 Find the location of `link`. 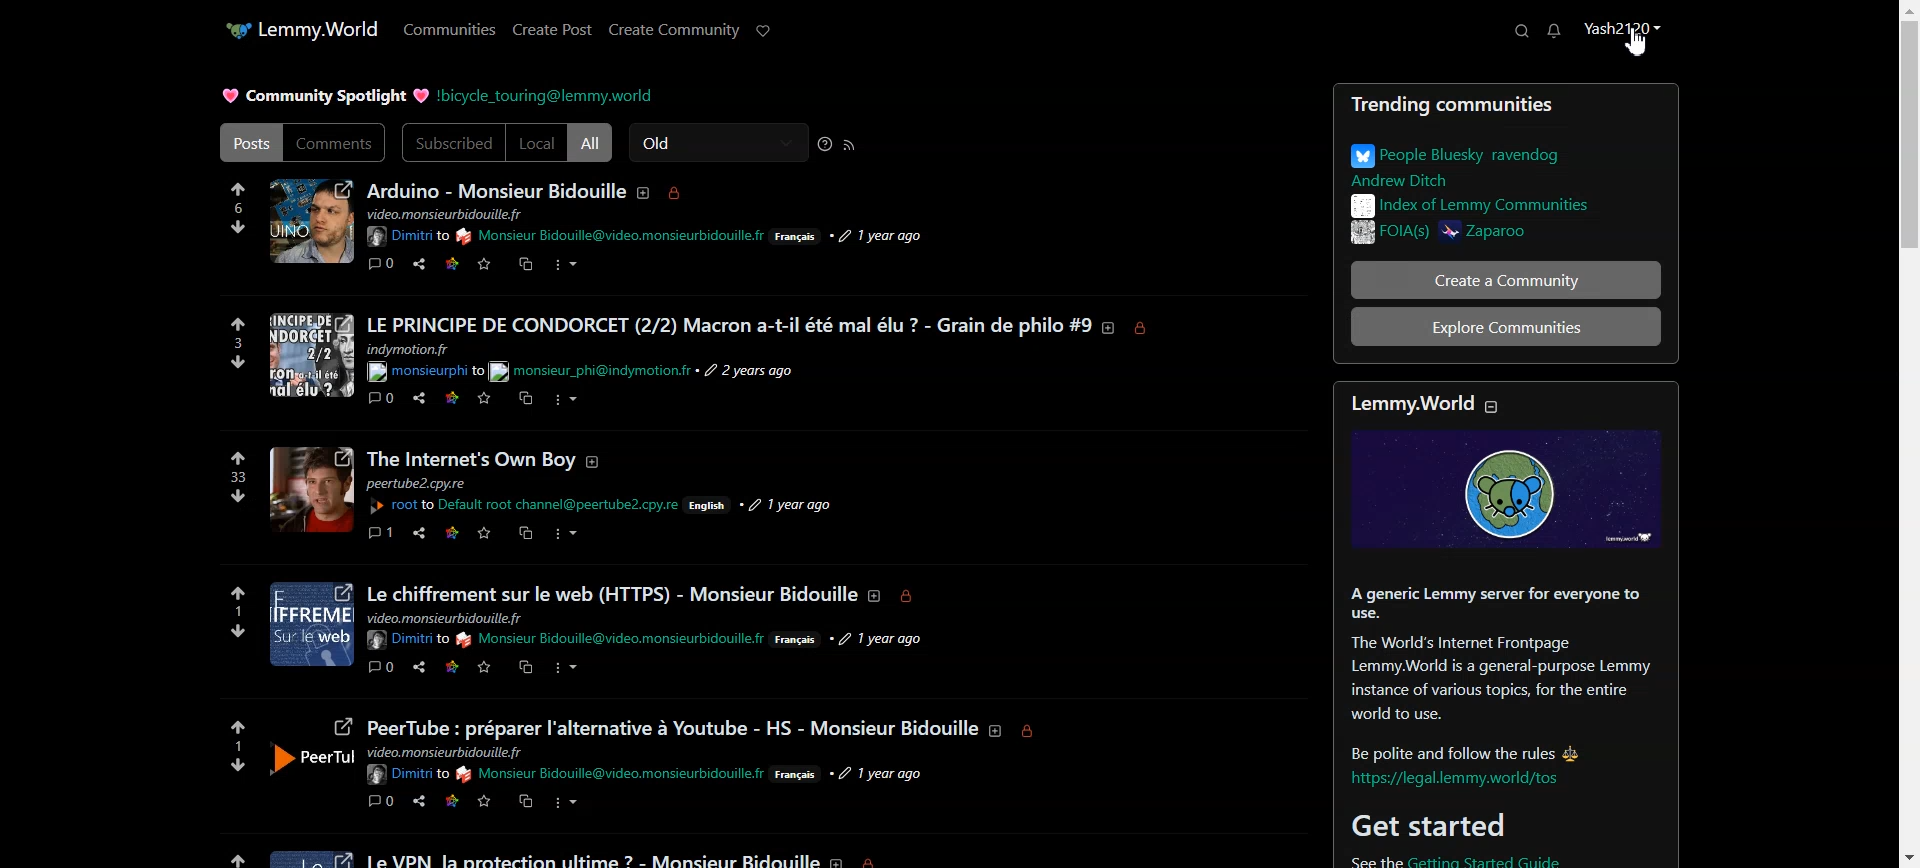

link is located at coordinates (449, 801).